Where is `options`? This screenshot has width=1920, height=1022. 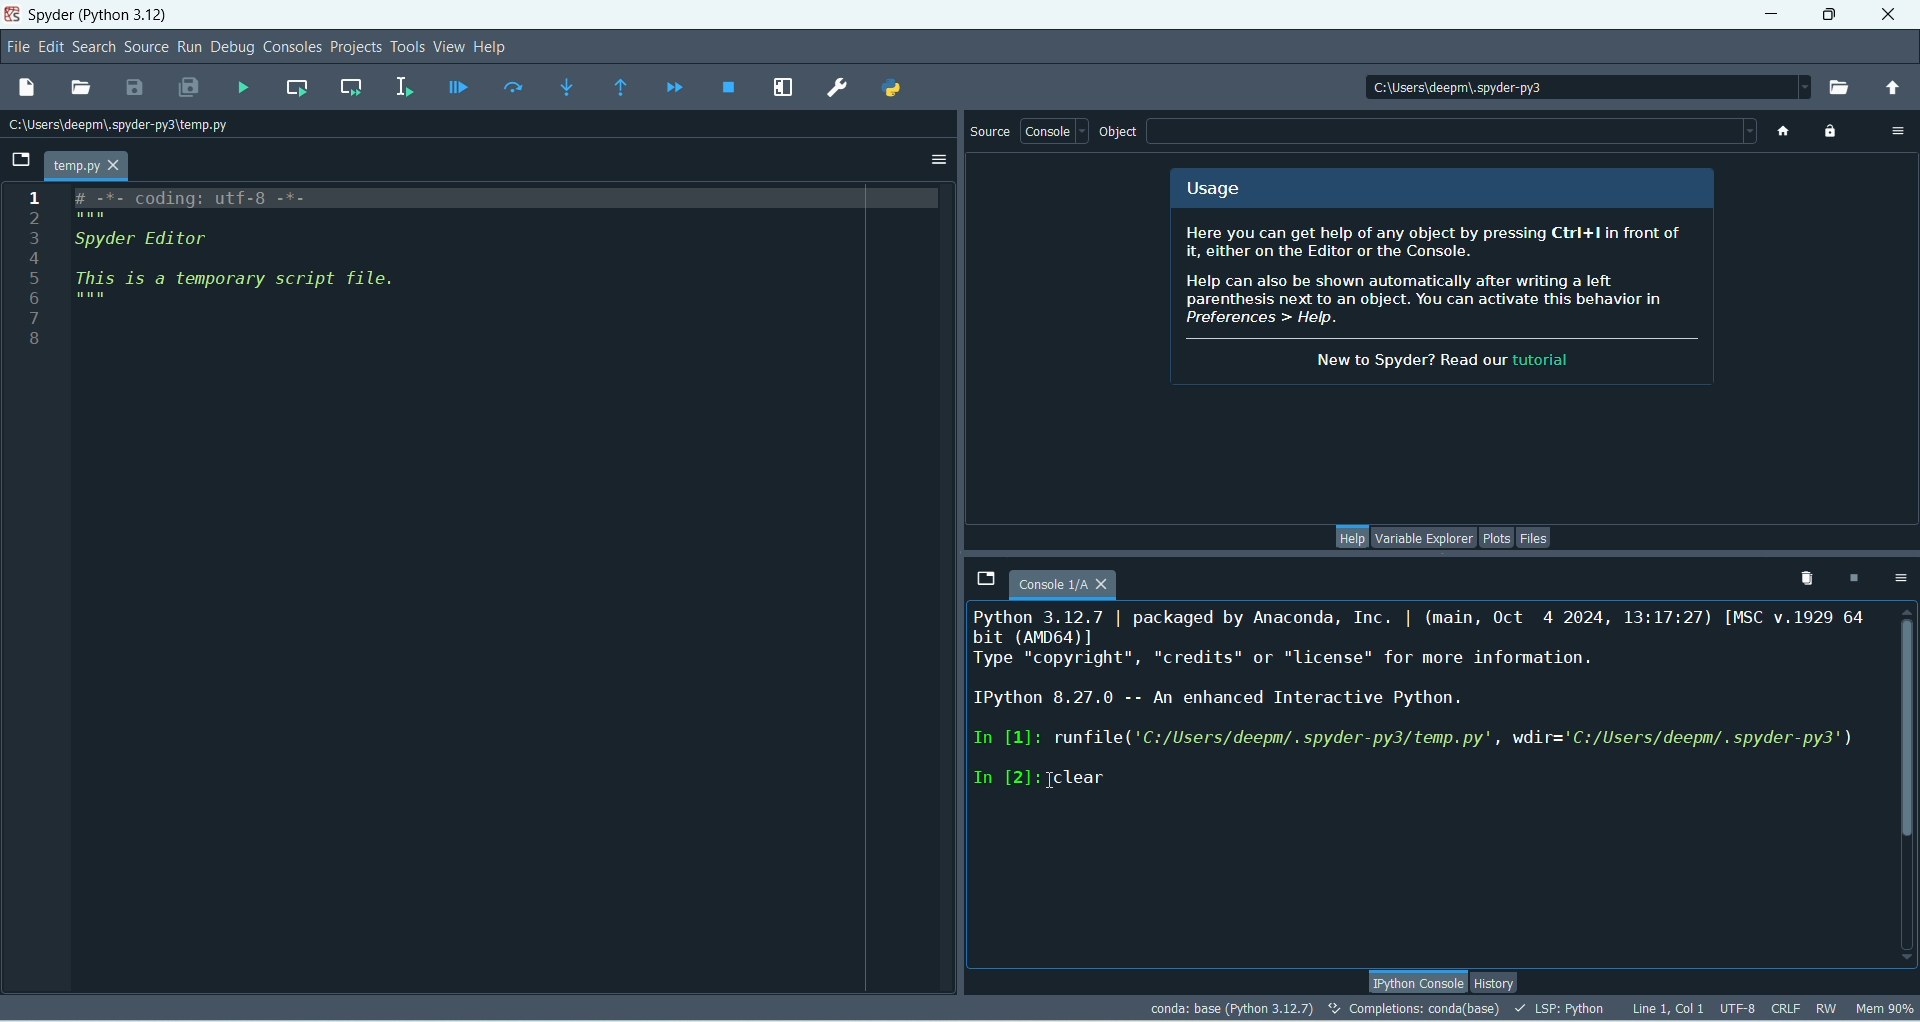
options is located at coordinates (1900, 576).